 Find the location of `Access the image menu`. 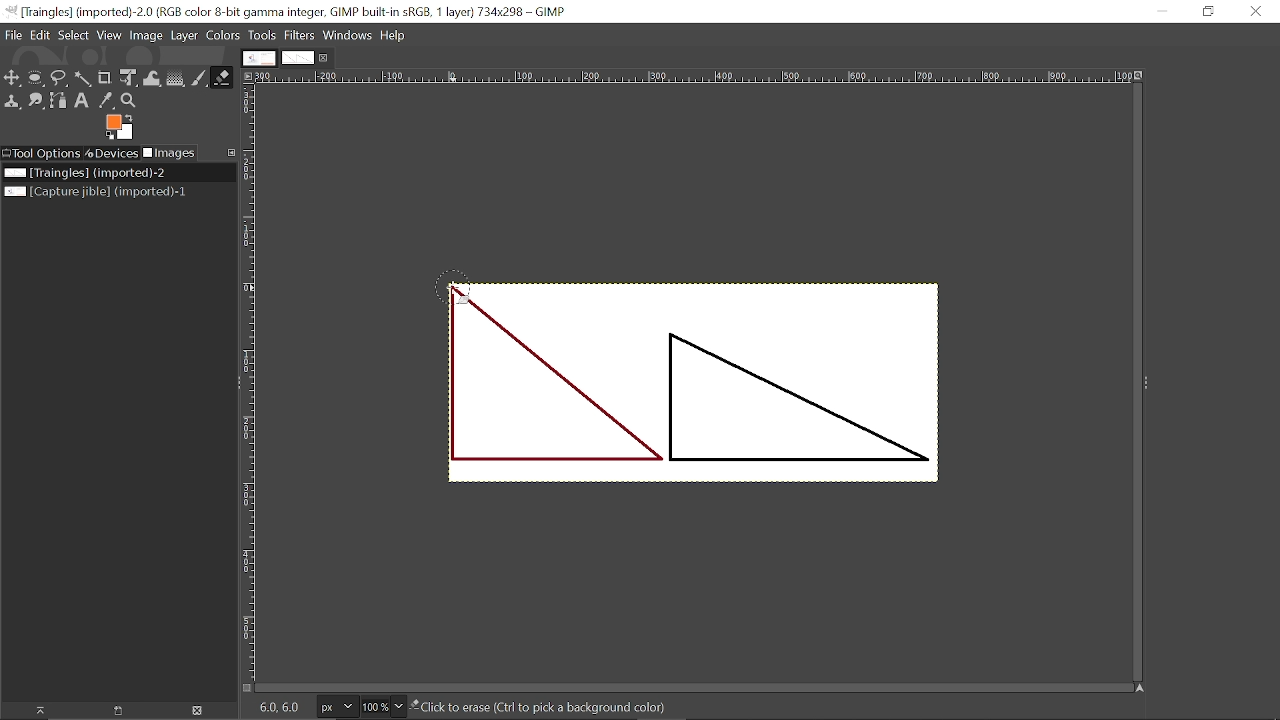

Access the image menu is located at coordinates (247, 75).